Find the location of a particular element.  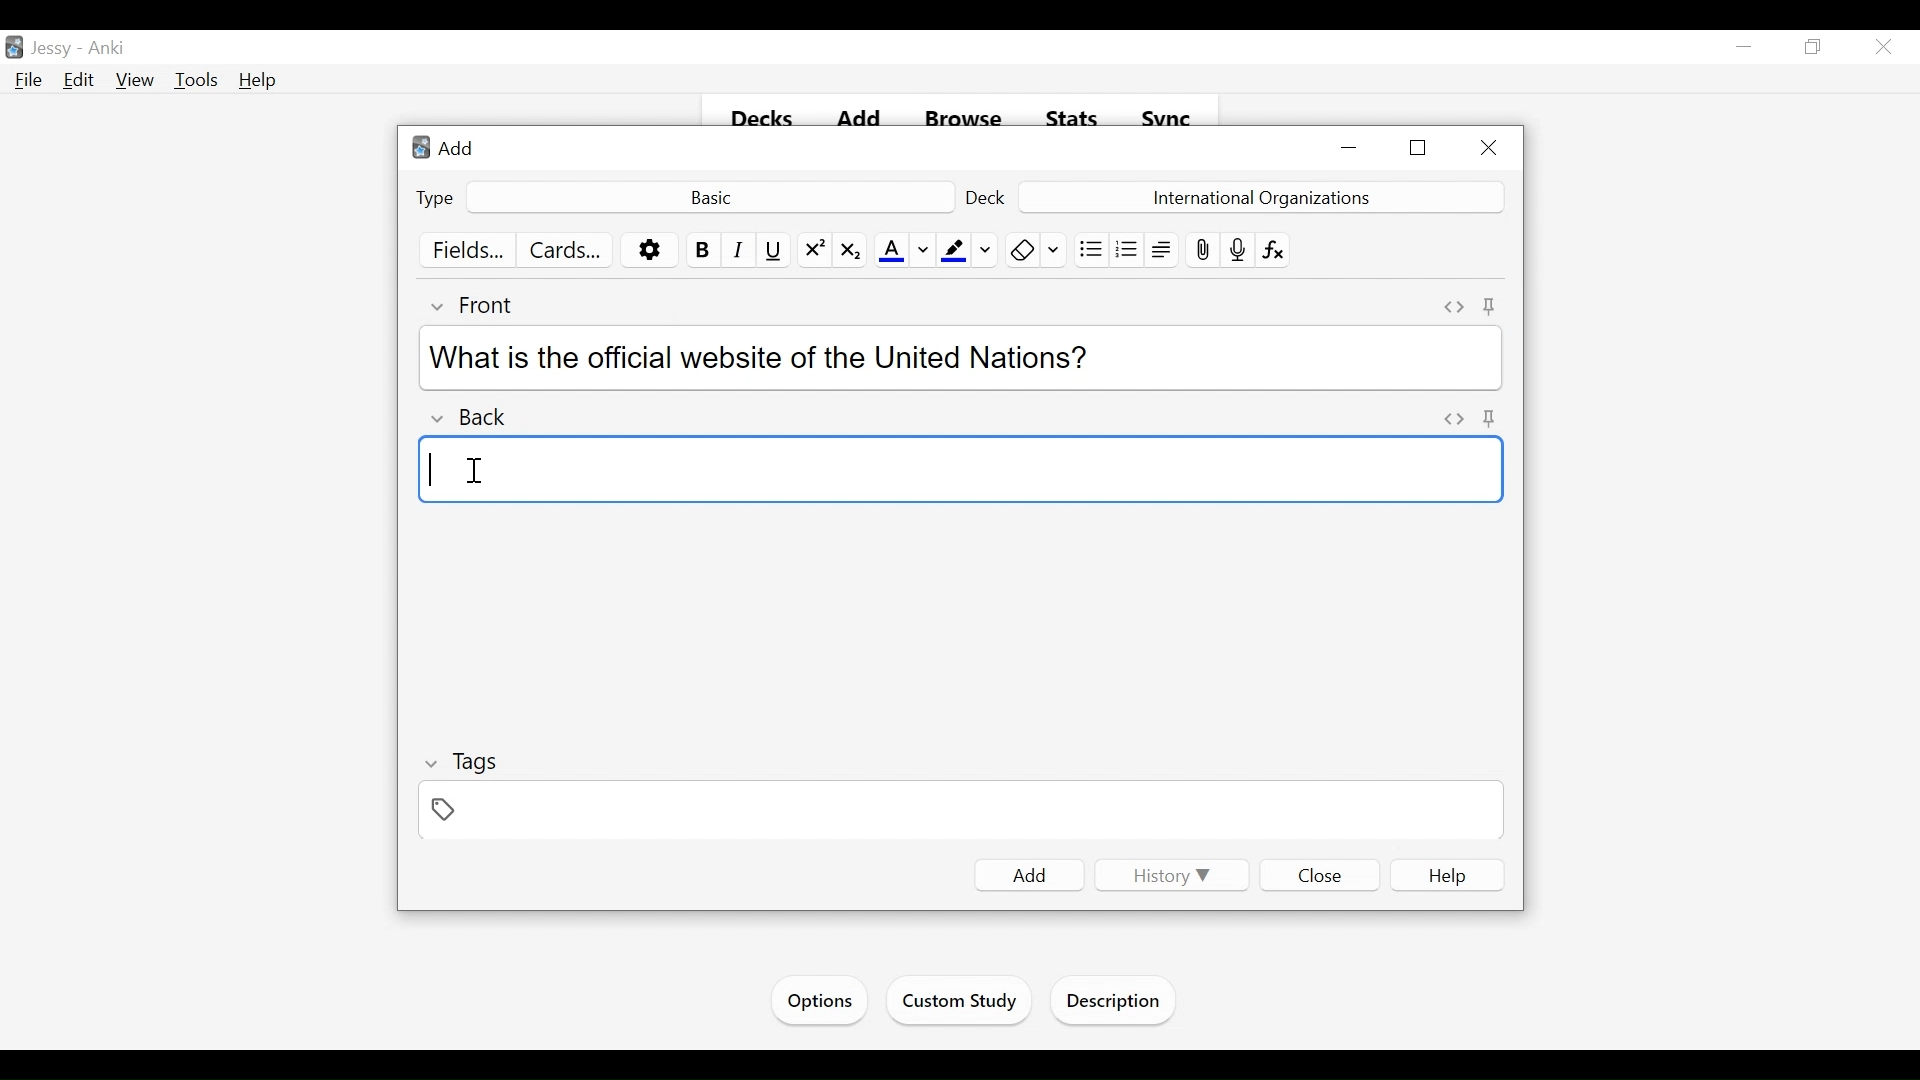

Deck Name is located at coordinates (1259, 196).